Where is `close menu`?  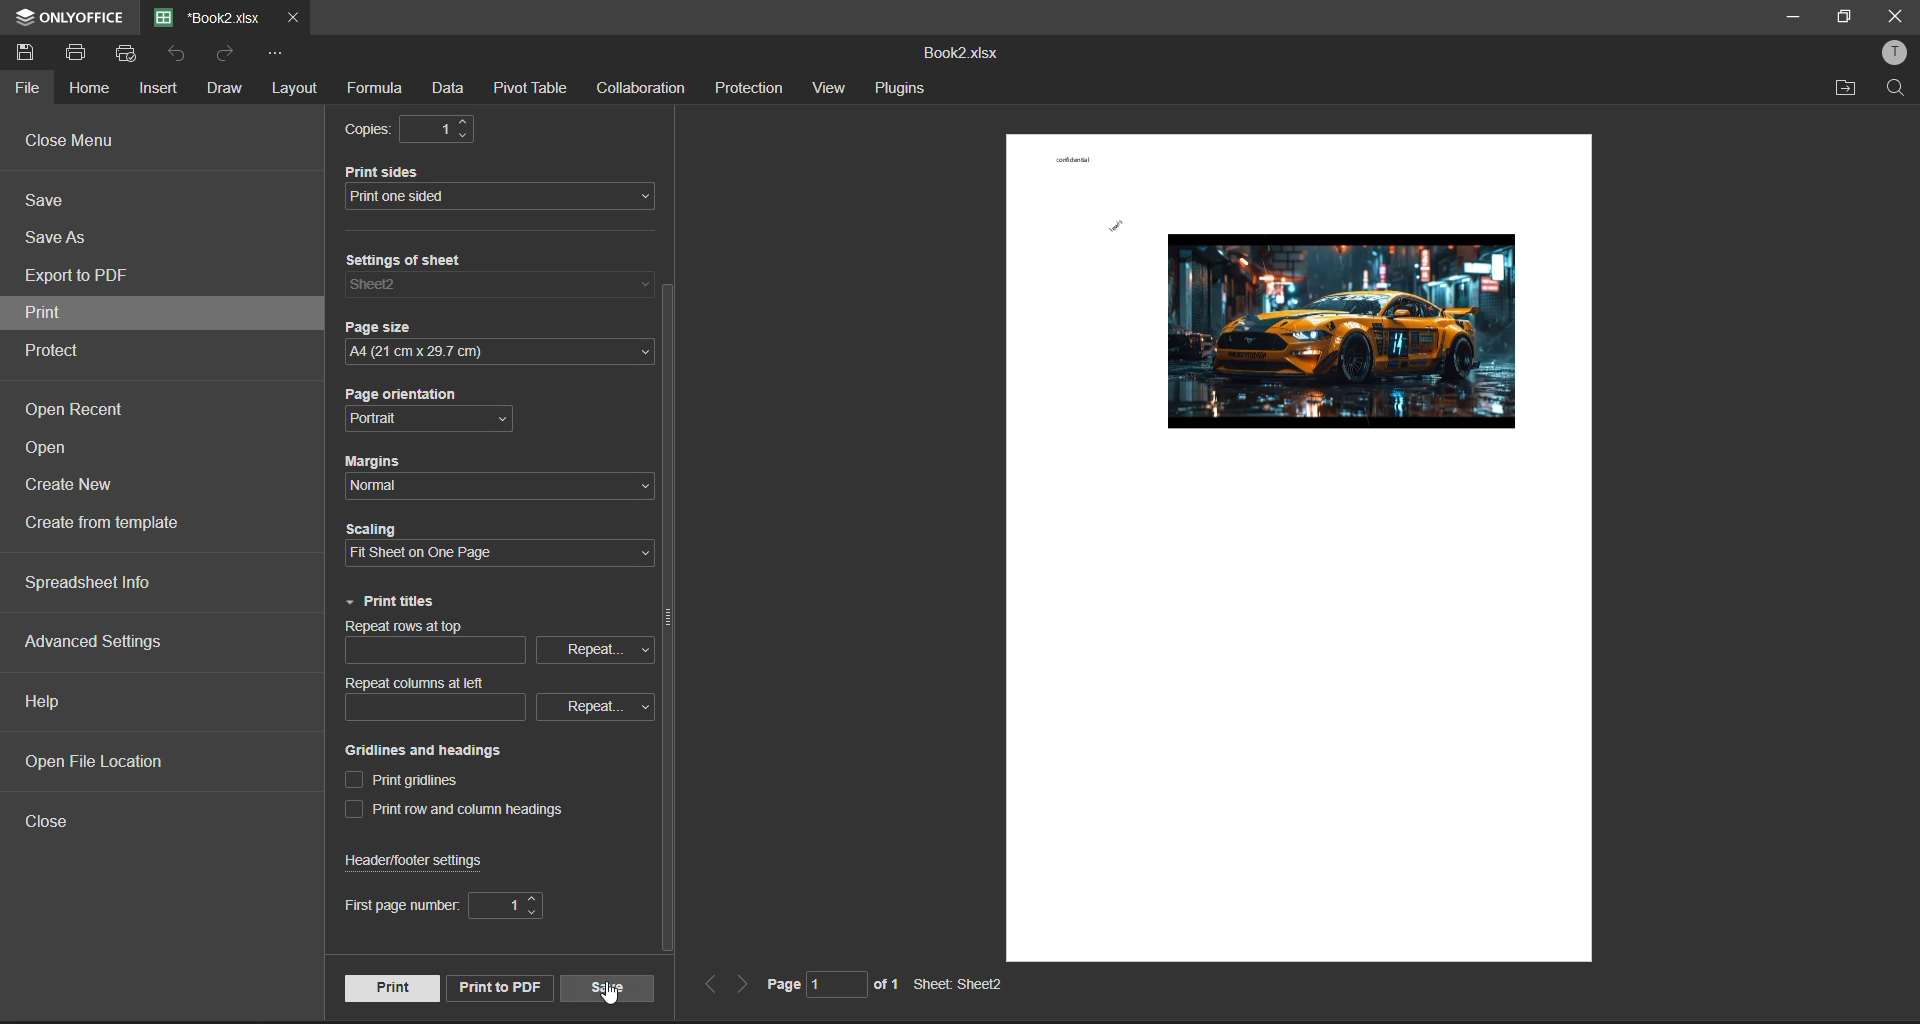
close menu is located at coordinates (72, 140).